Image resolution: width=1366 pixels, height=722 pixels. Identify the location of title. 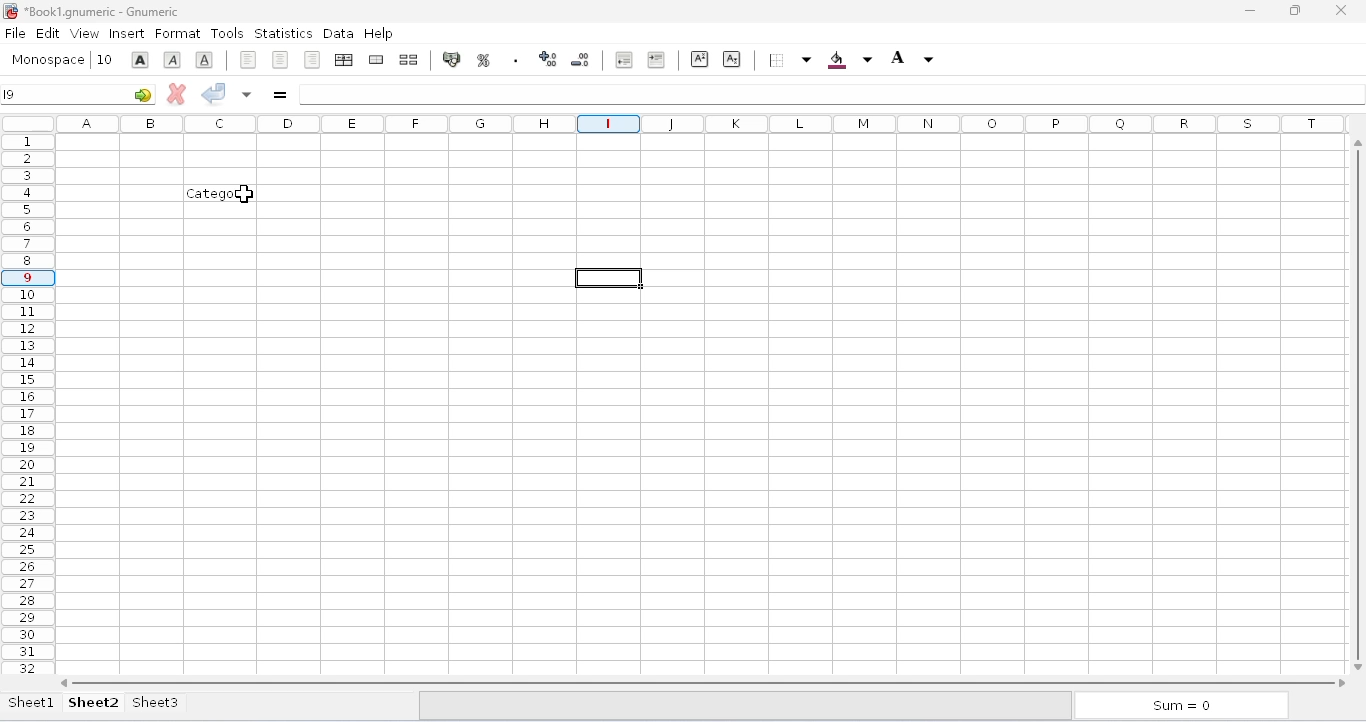
(102, 11).